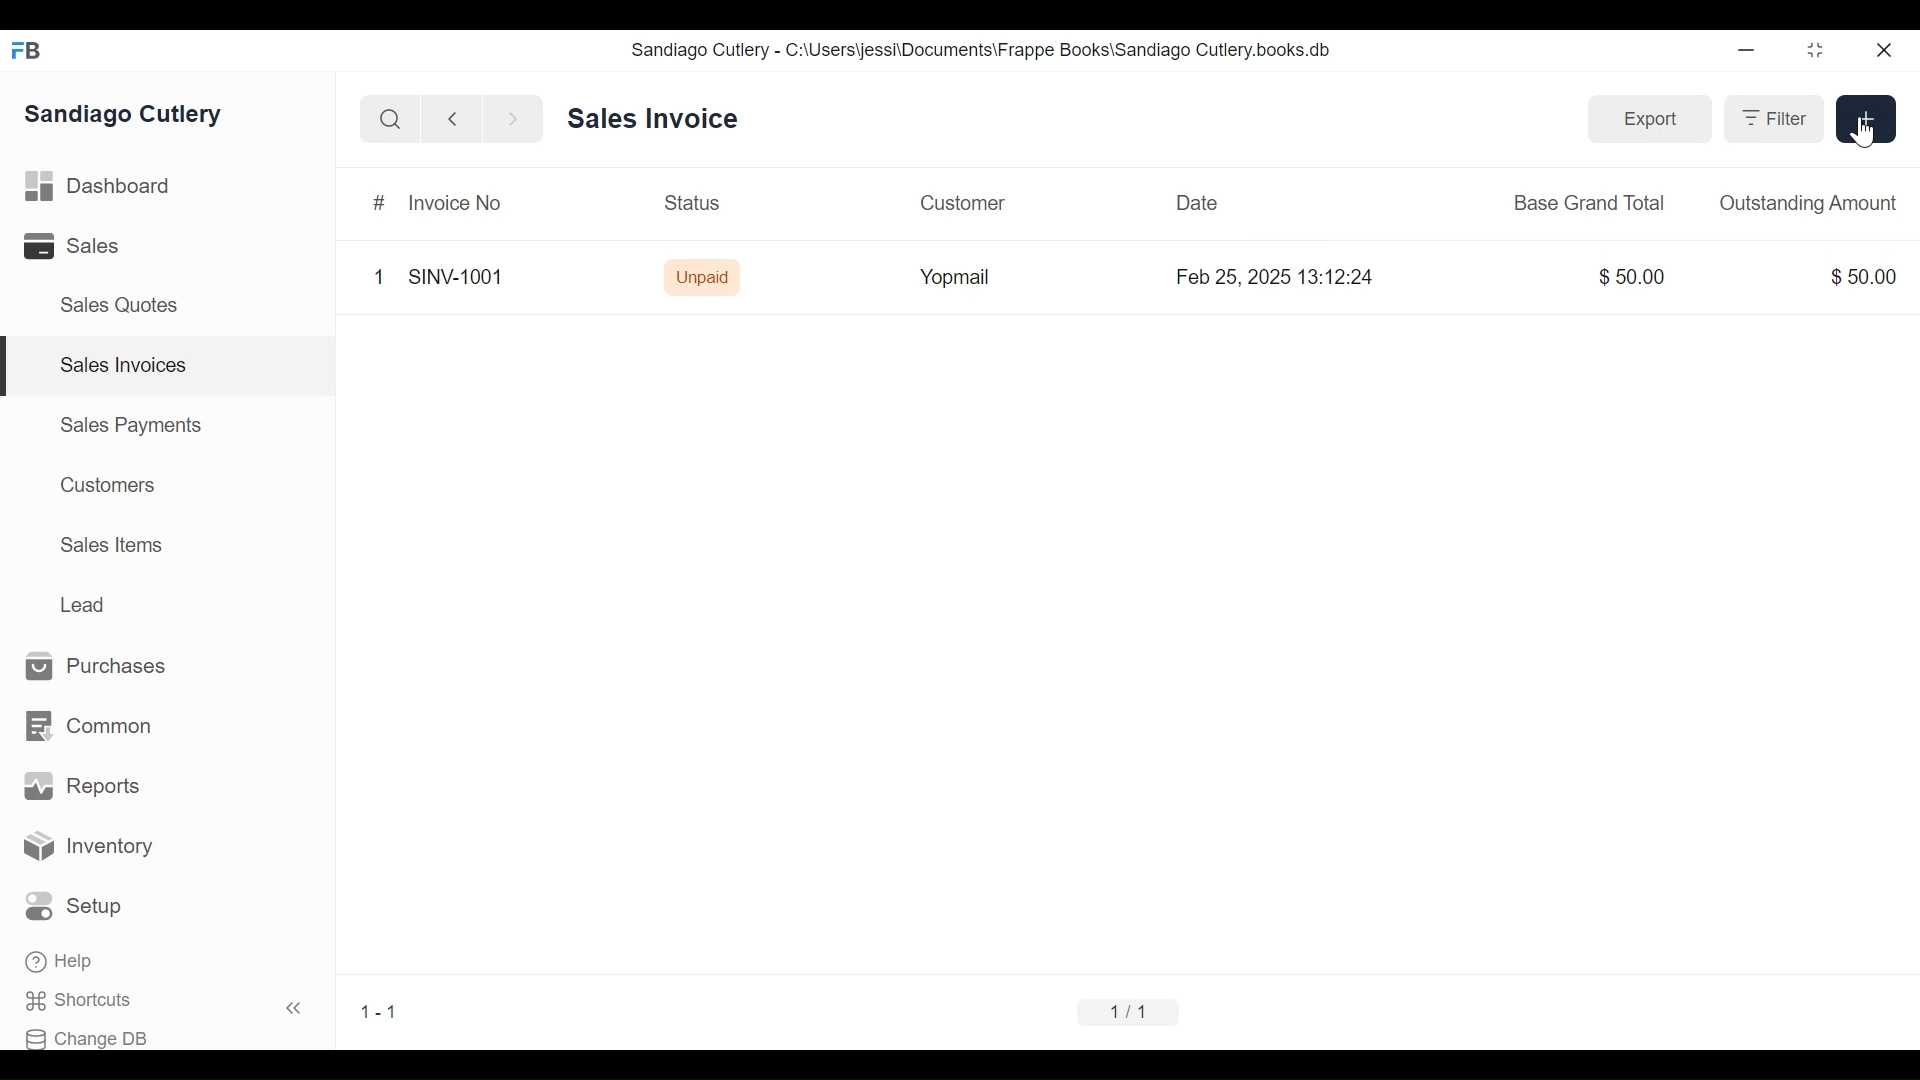 The width and height of the screenshot is (1920, 1080). What do you see at coordinates (1778, 120) in the screenshot?
I see ` Filter` at bounding box center [1778, 120].